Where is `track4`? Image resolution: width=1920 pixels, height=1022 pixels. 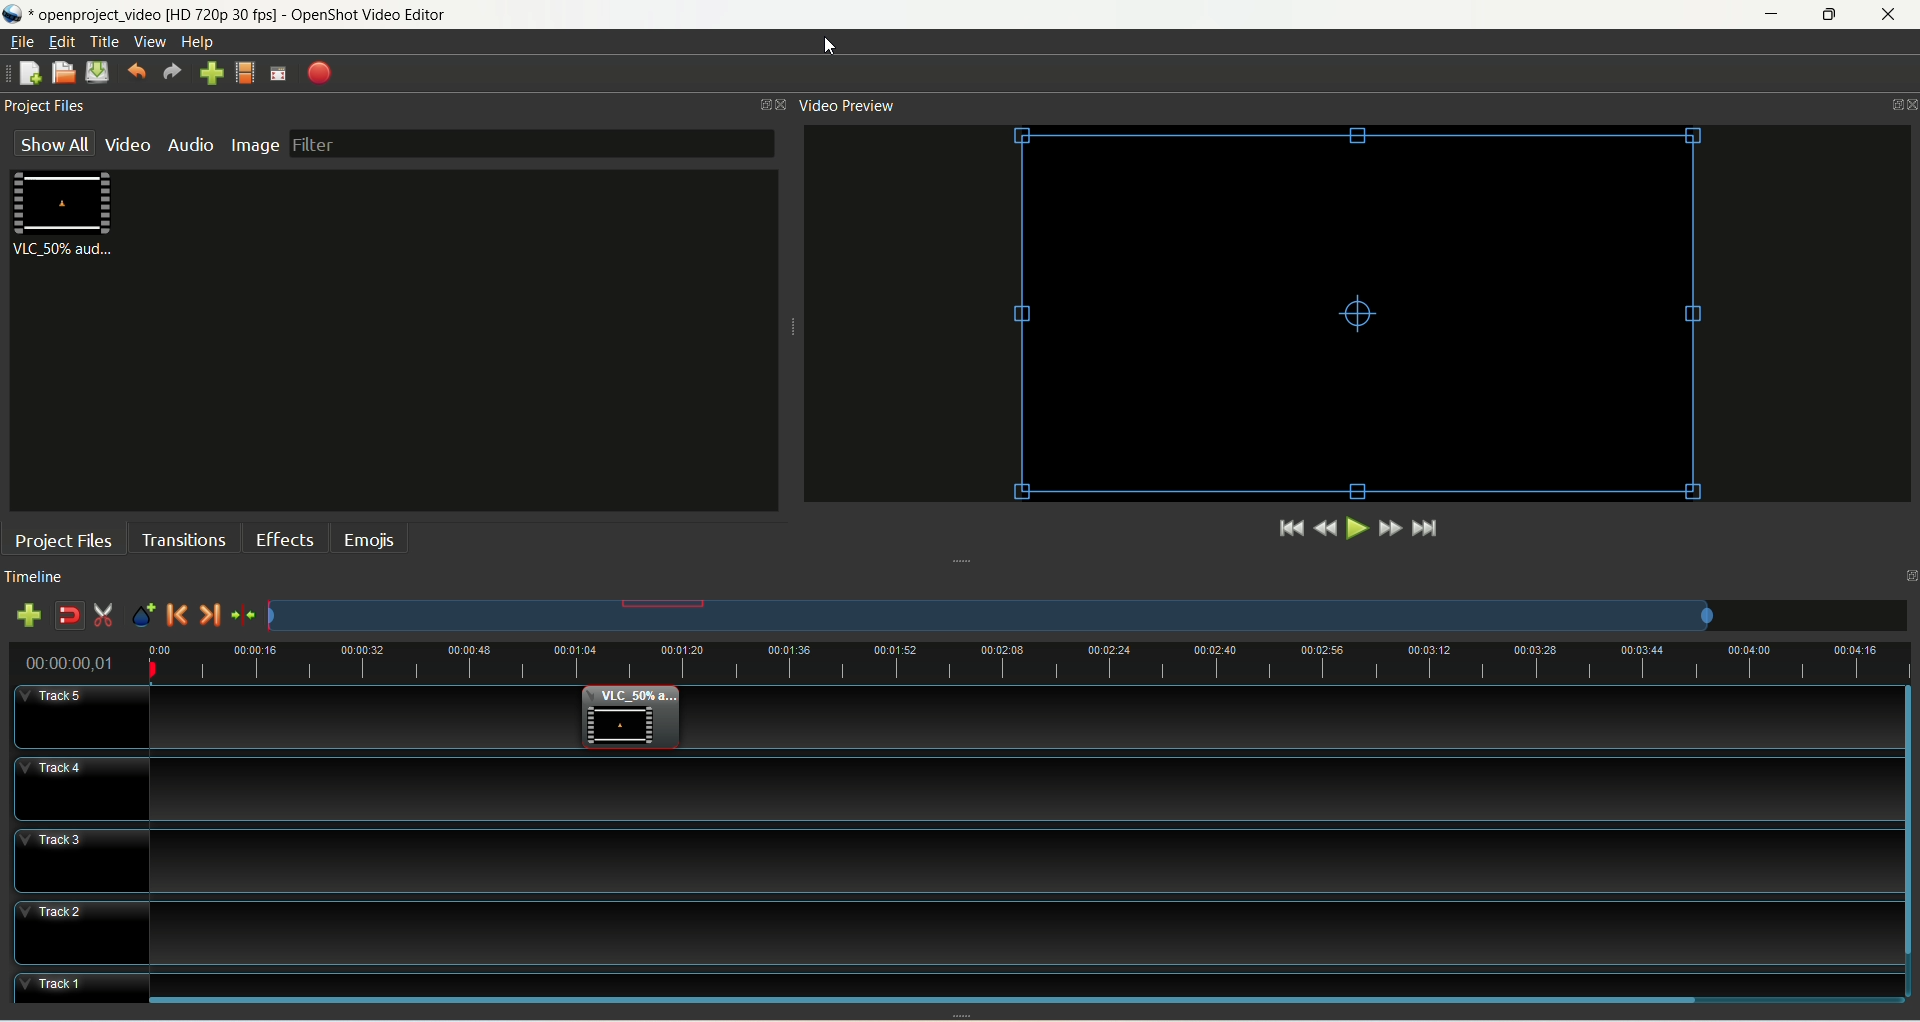
track4 is located at coordinates (80, 788).